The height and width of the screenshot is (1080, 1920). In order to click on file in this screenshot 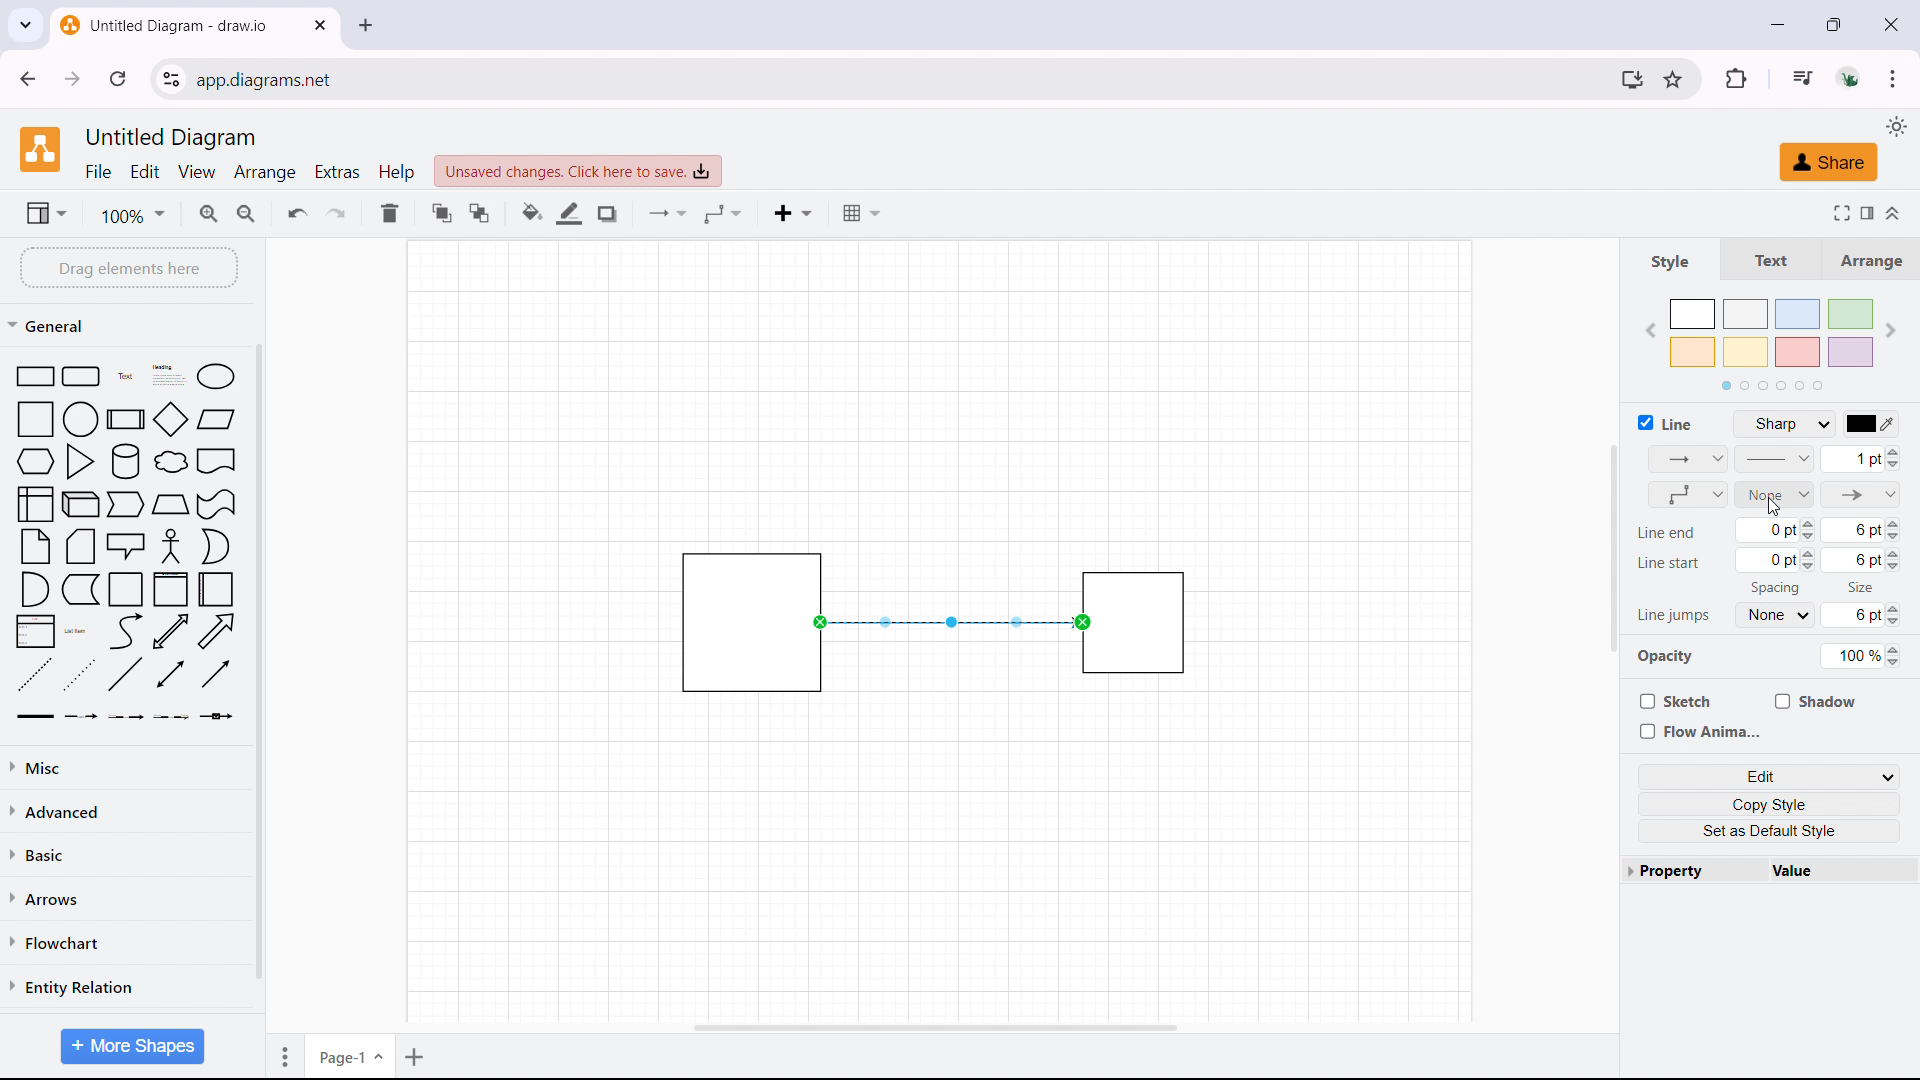, I will do `click(99, 172)`.